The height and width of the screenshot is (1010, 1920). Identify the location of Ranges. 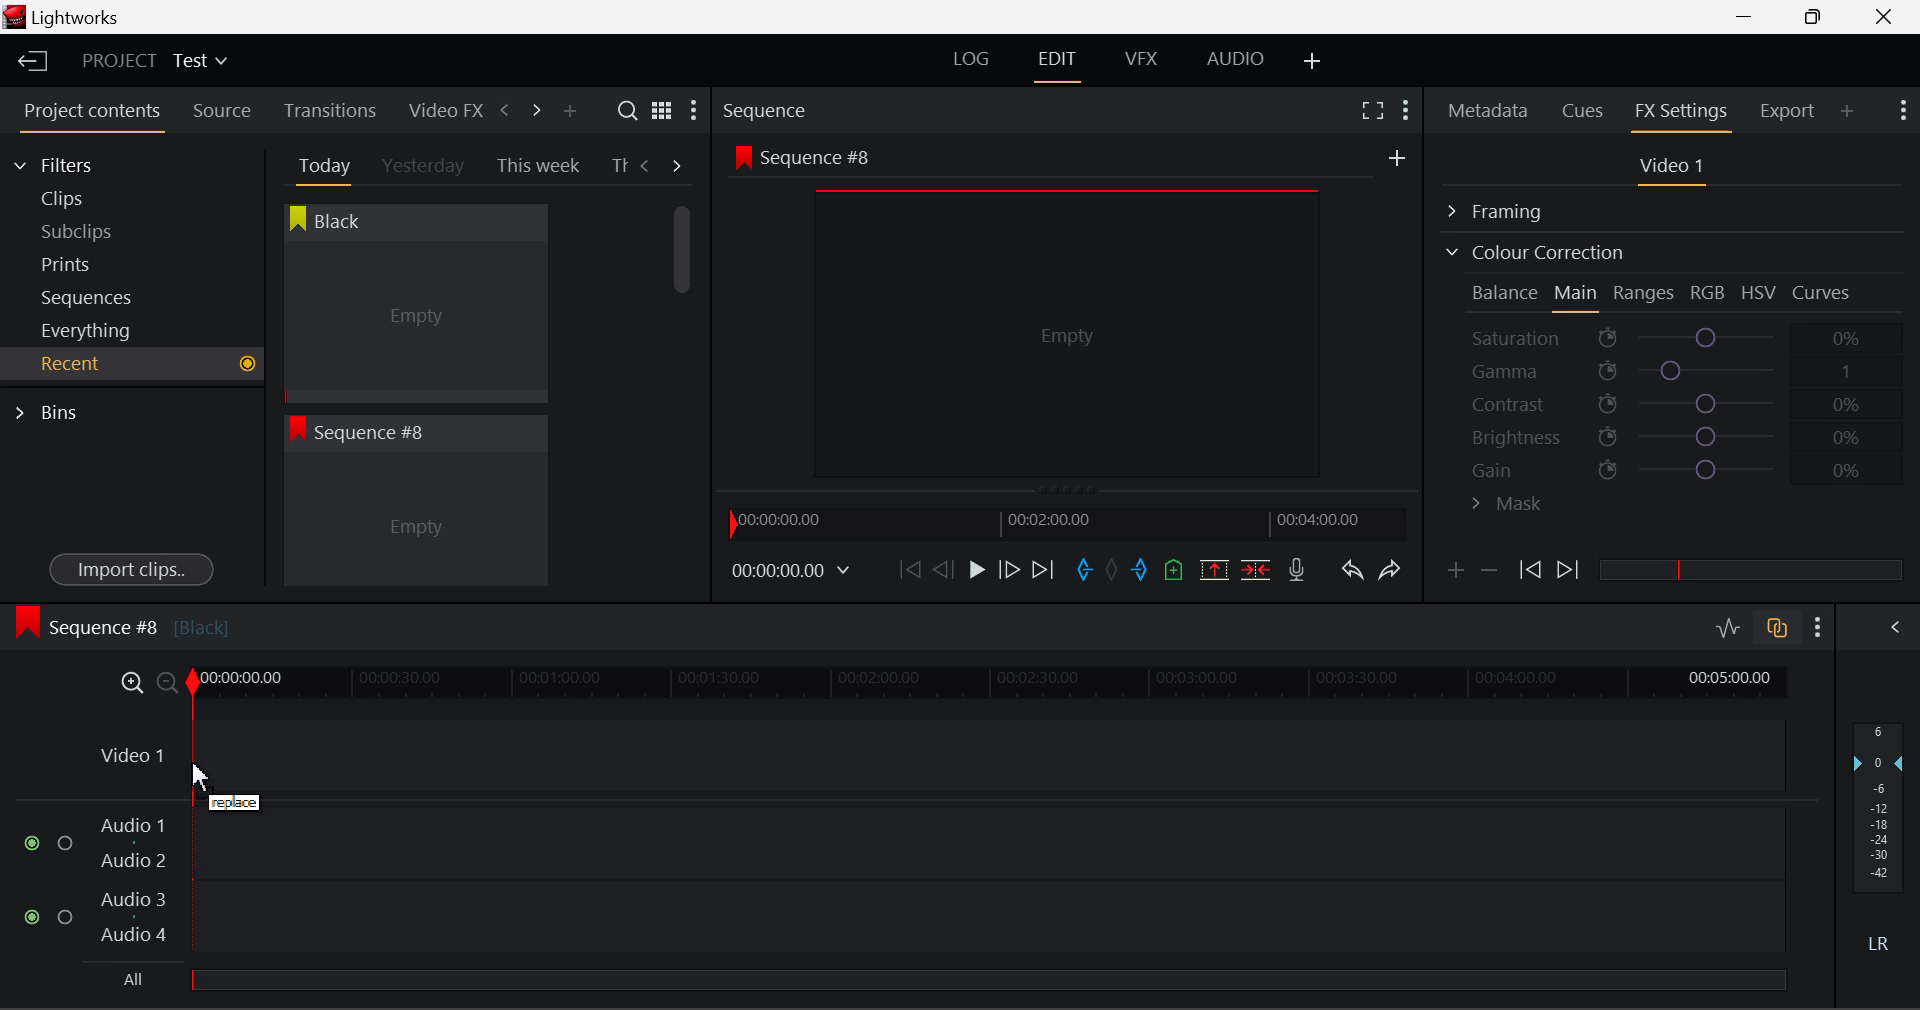
(1644, 295).